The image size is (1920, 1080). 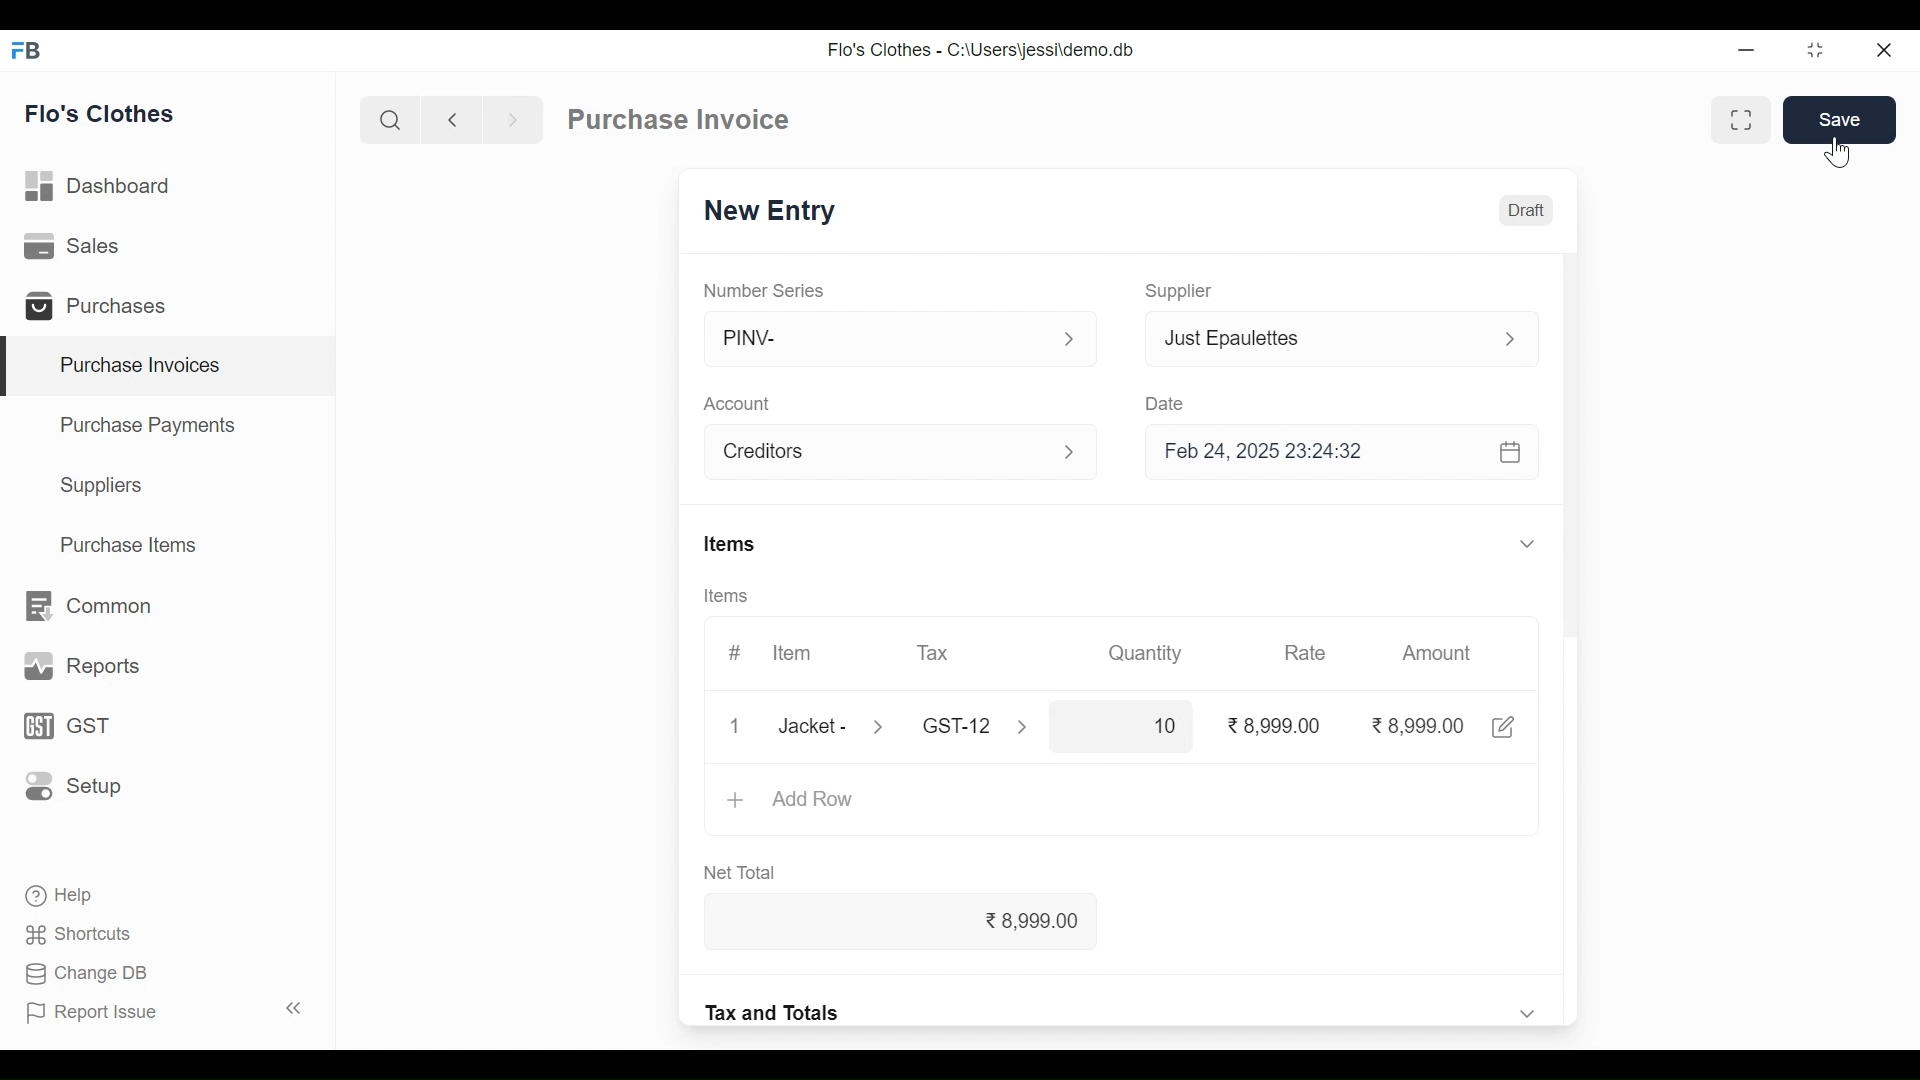 What do you see at coordinates (1032, 729) in the screenshot?
I see `Expand` at bounding box center [1032, 729].